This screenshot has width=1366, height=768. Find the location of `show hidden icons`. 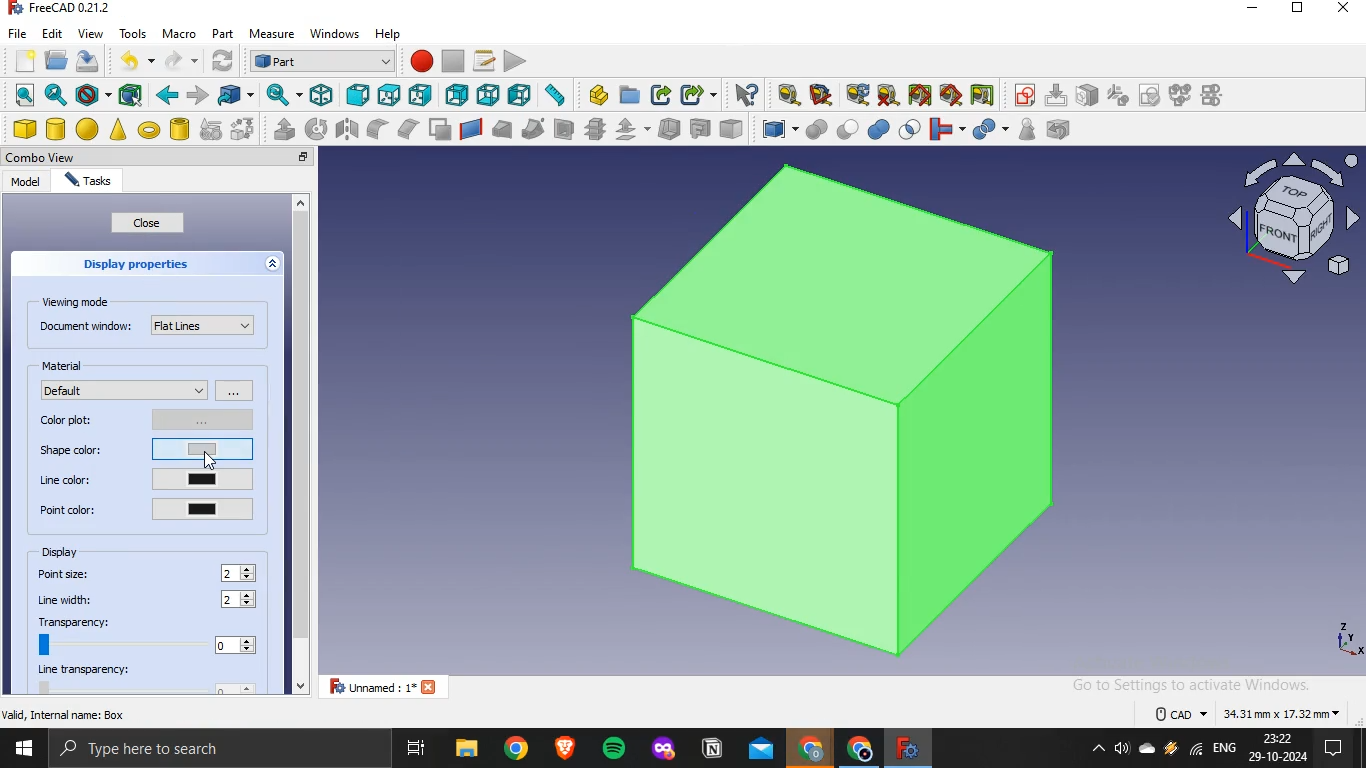

show hidden icons is located at coordinates (1094, 750).